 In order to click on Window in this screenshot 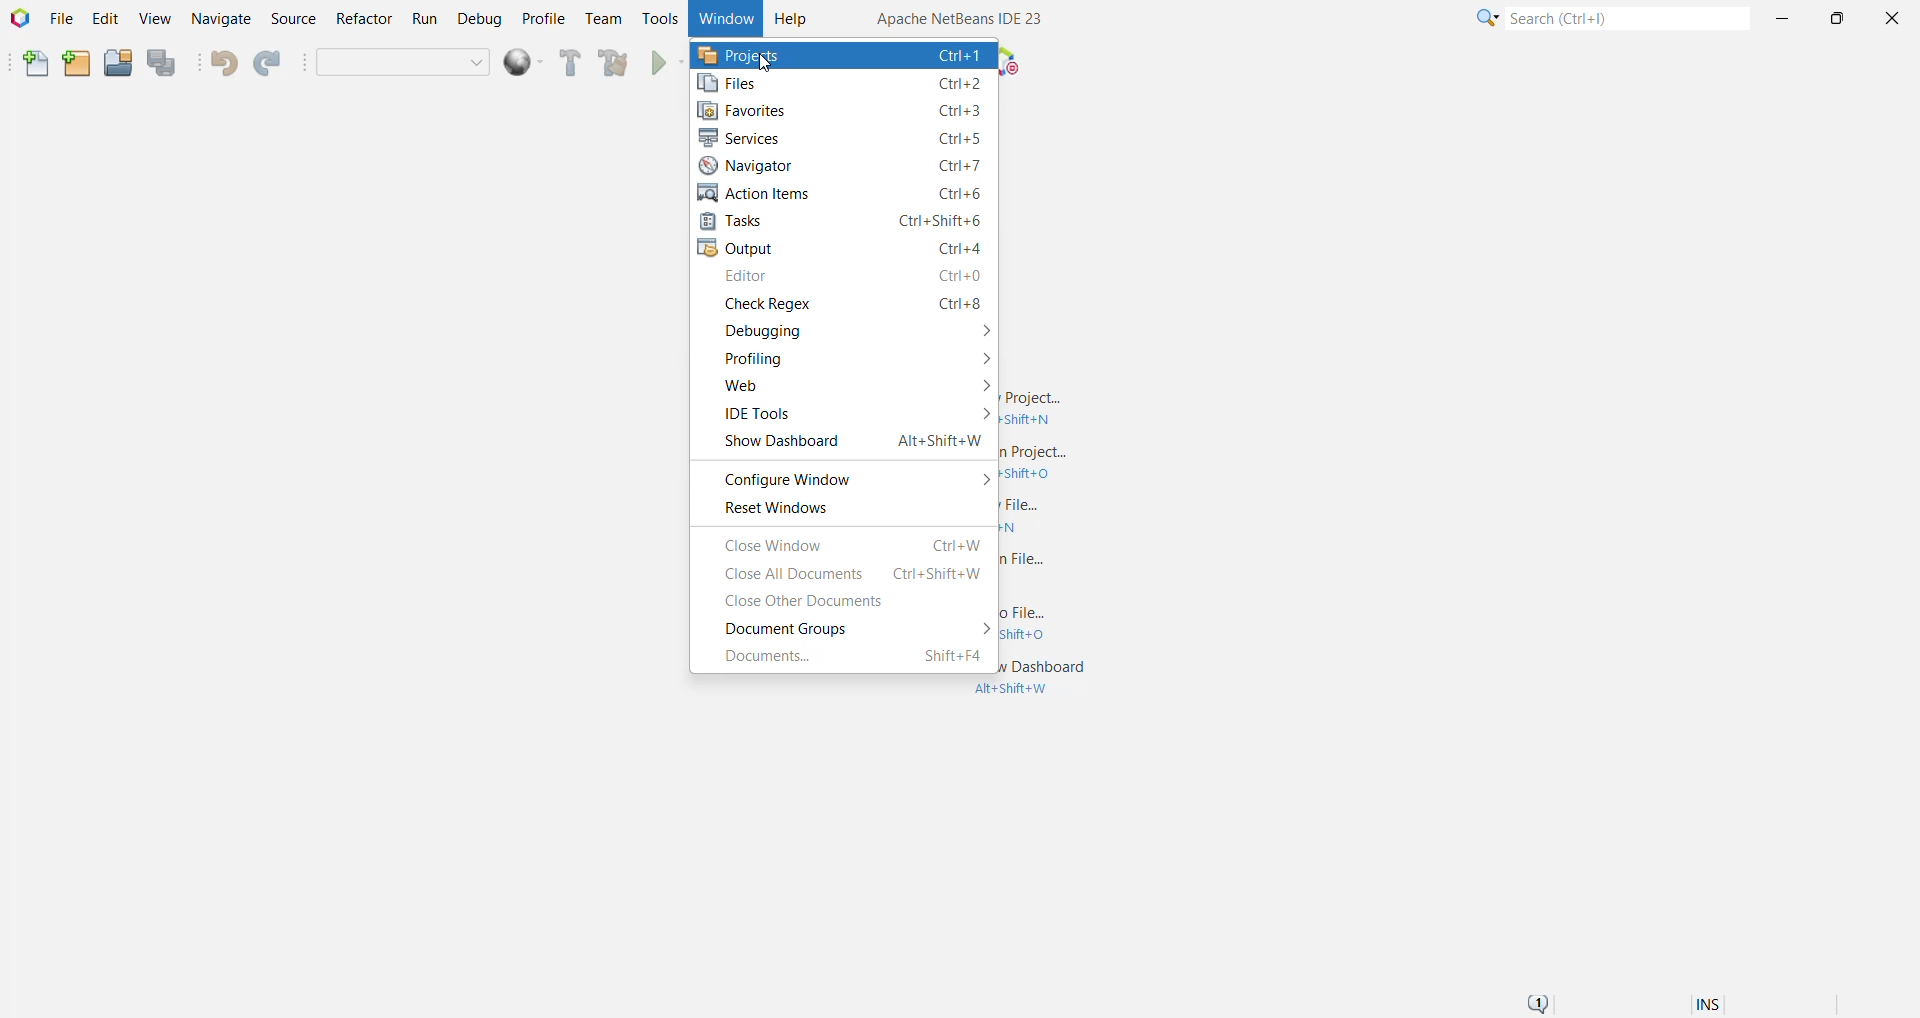, I will do `click(726, 18)`.